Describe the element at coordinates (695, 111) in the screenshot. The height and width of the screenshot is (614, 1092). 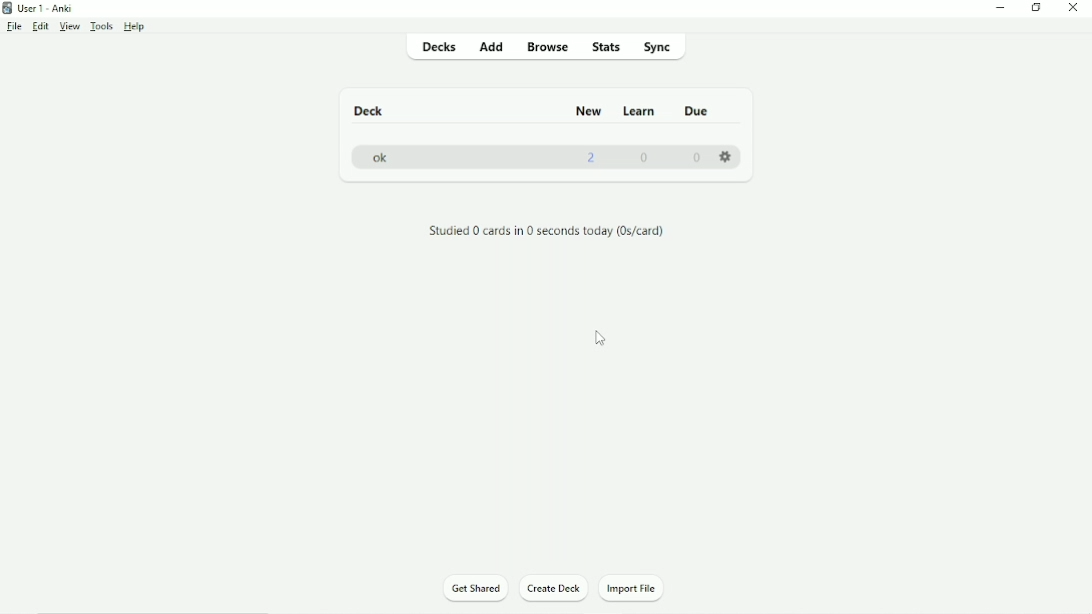
I see `Due` at that location.